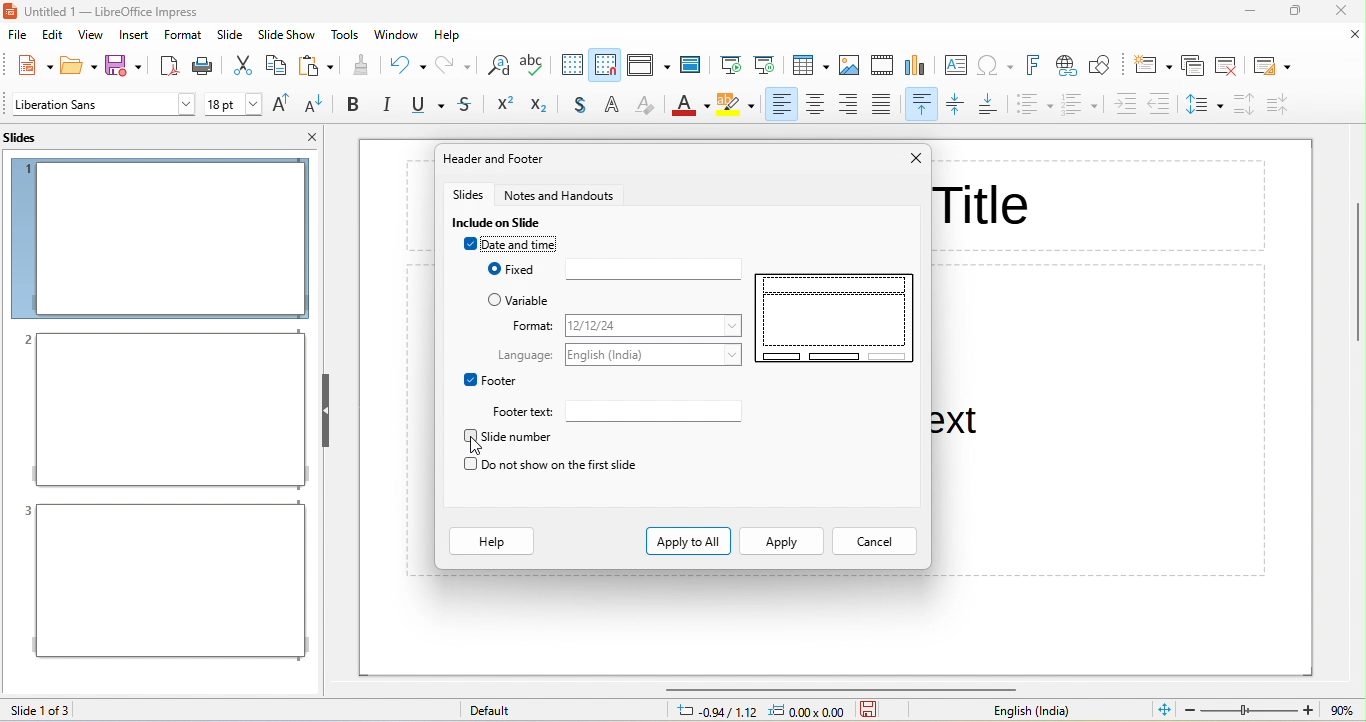 This screenshot has width=1366, height=722. I want to click on underline, so click(425, 106).